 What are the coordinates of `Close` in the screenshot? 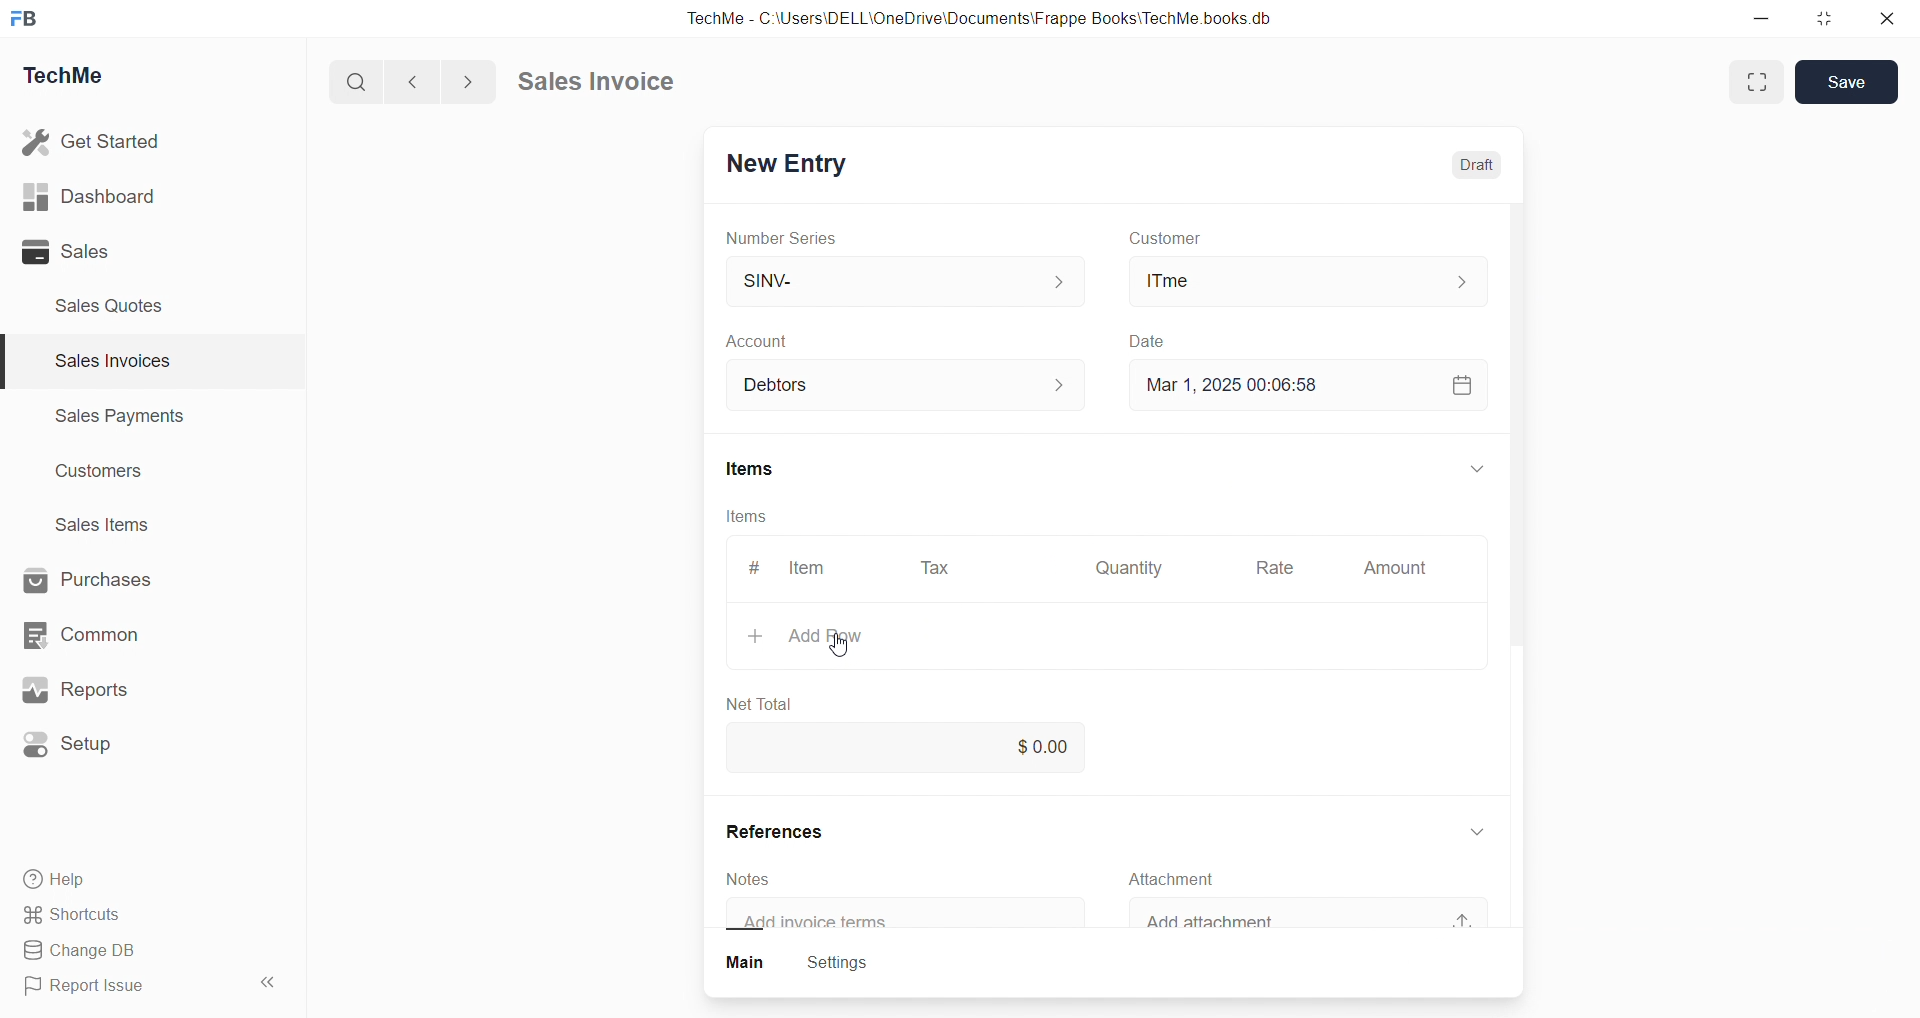 It's located at (1892, 23).